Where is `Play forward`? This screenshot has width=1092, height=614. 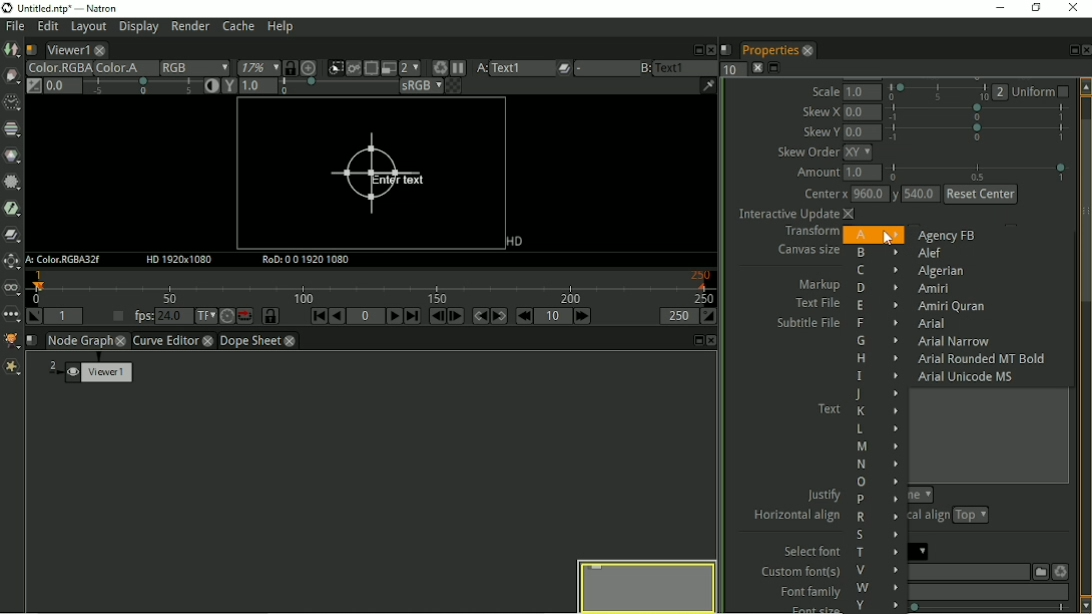 Play forward is located at coordinates (395, 316).